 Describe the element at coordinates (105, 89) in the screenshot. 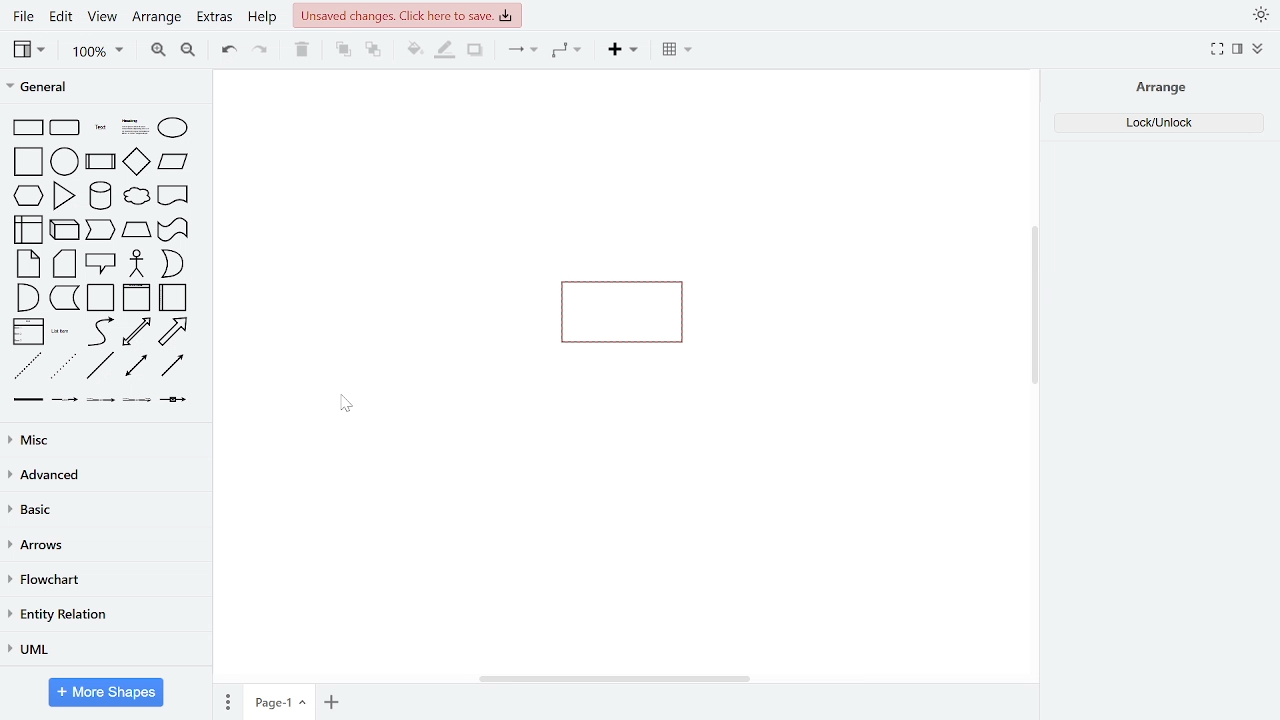

I see `general ` at that location.